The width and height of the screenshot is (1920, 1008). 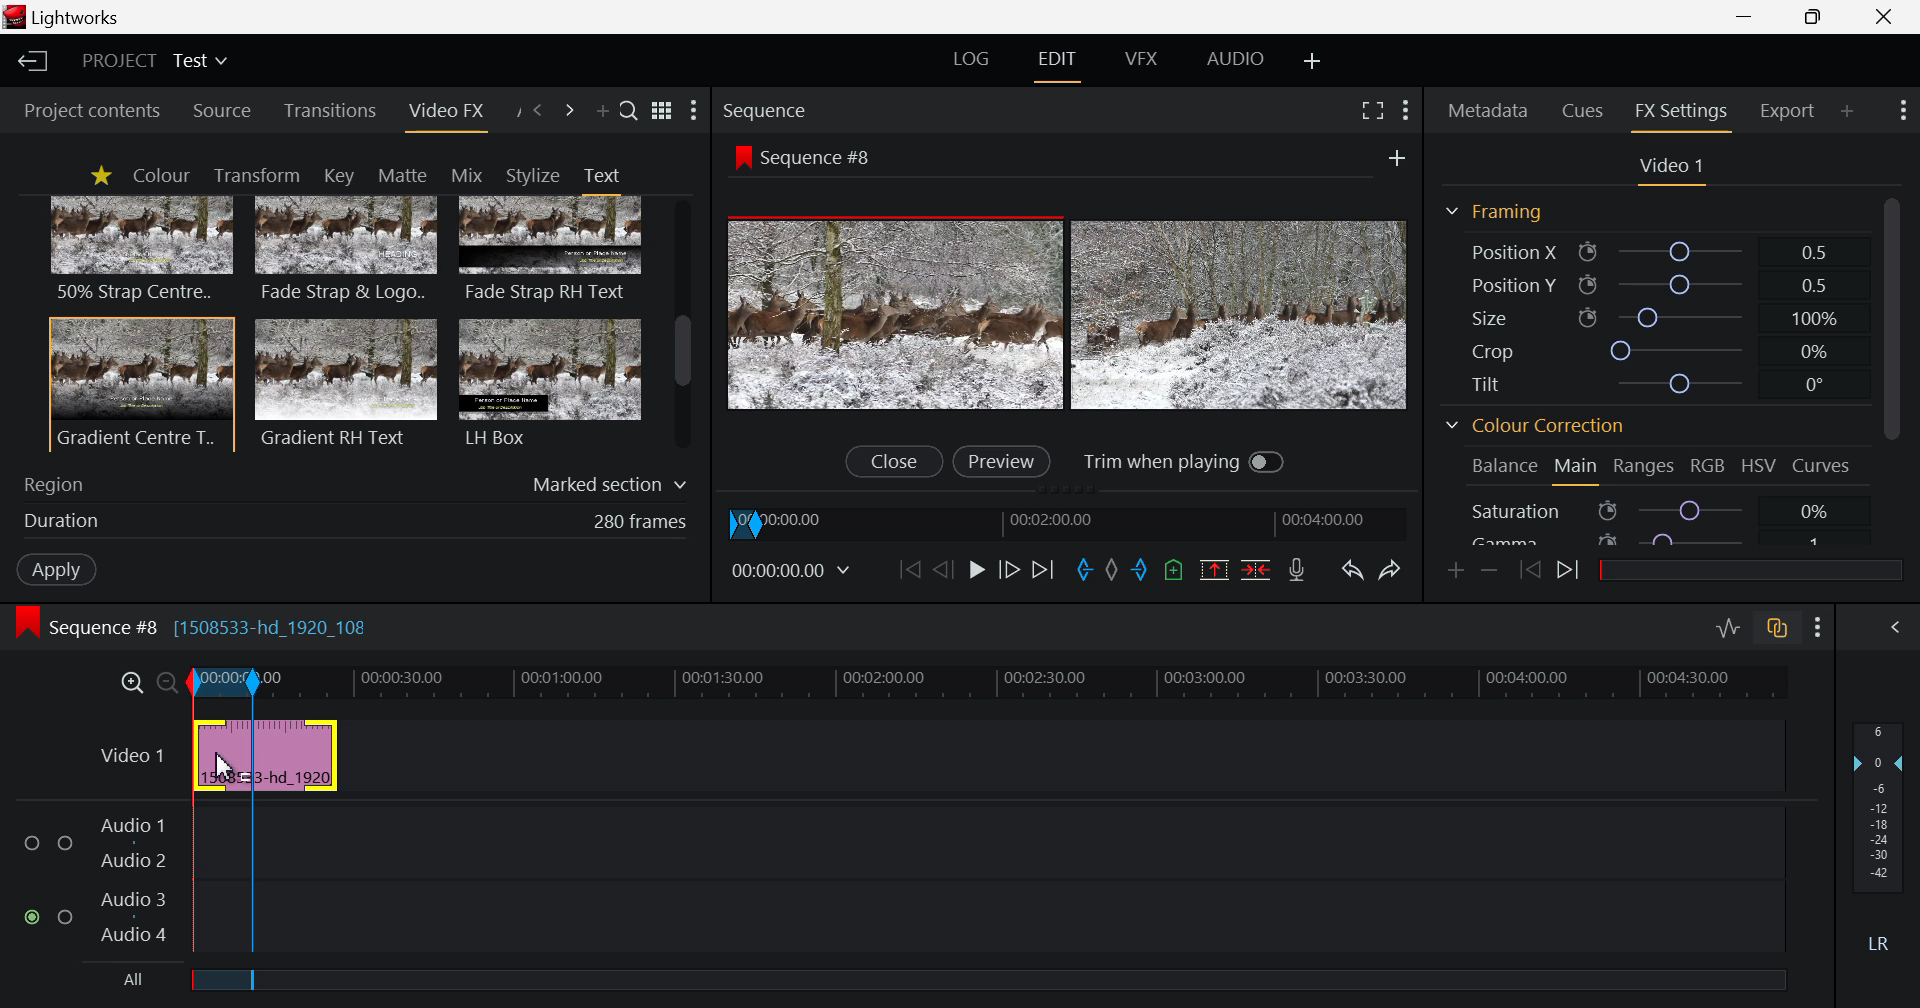 What do you see at coordinates (1646, 253) in the screenshot?
I see `Position X` at bounding box center [1646, 253].